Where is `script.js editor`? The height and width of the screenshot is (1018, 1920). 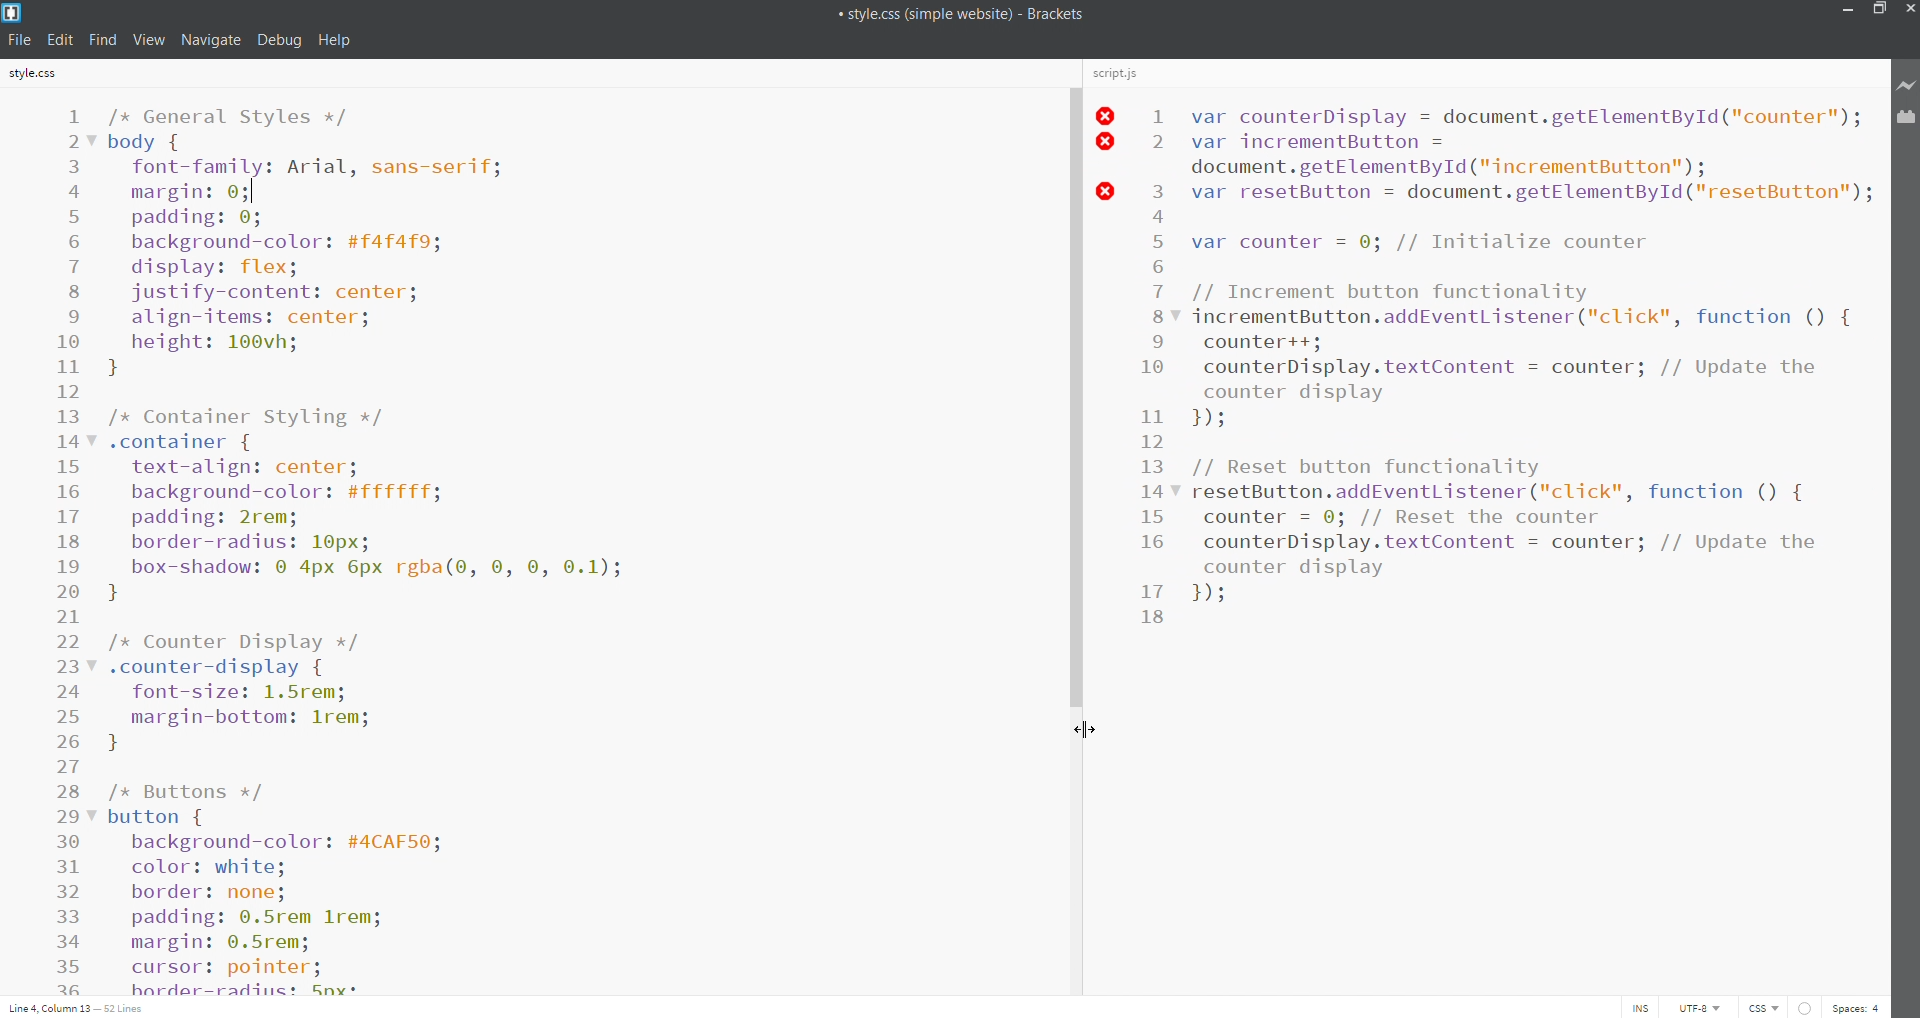
script.js editor is located at coordinates (1526, 544).